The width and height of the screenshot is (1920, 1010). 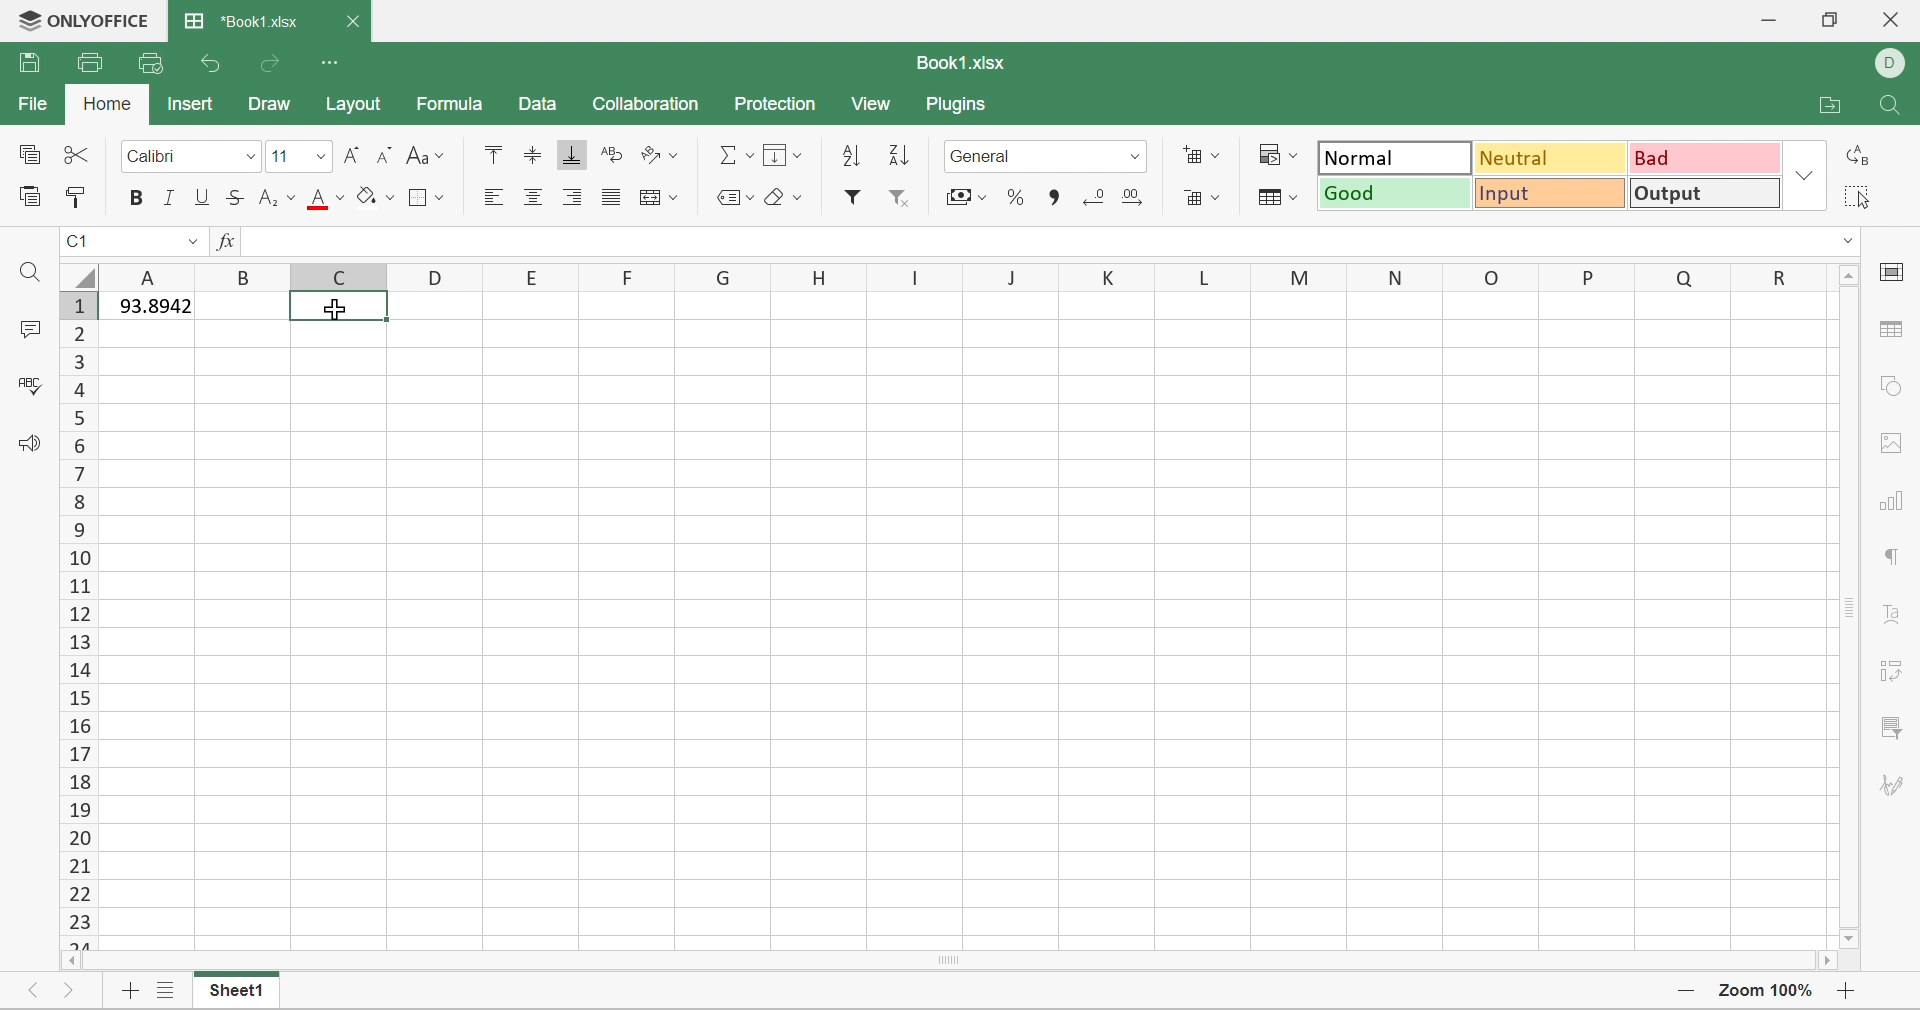 What do you see at coordinates (1845, 610) in the screenshot?
I see `Scroll Bar` at bounding box center [1845, 610].